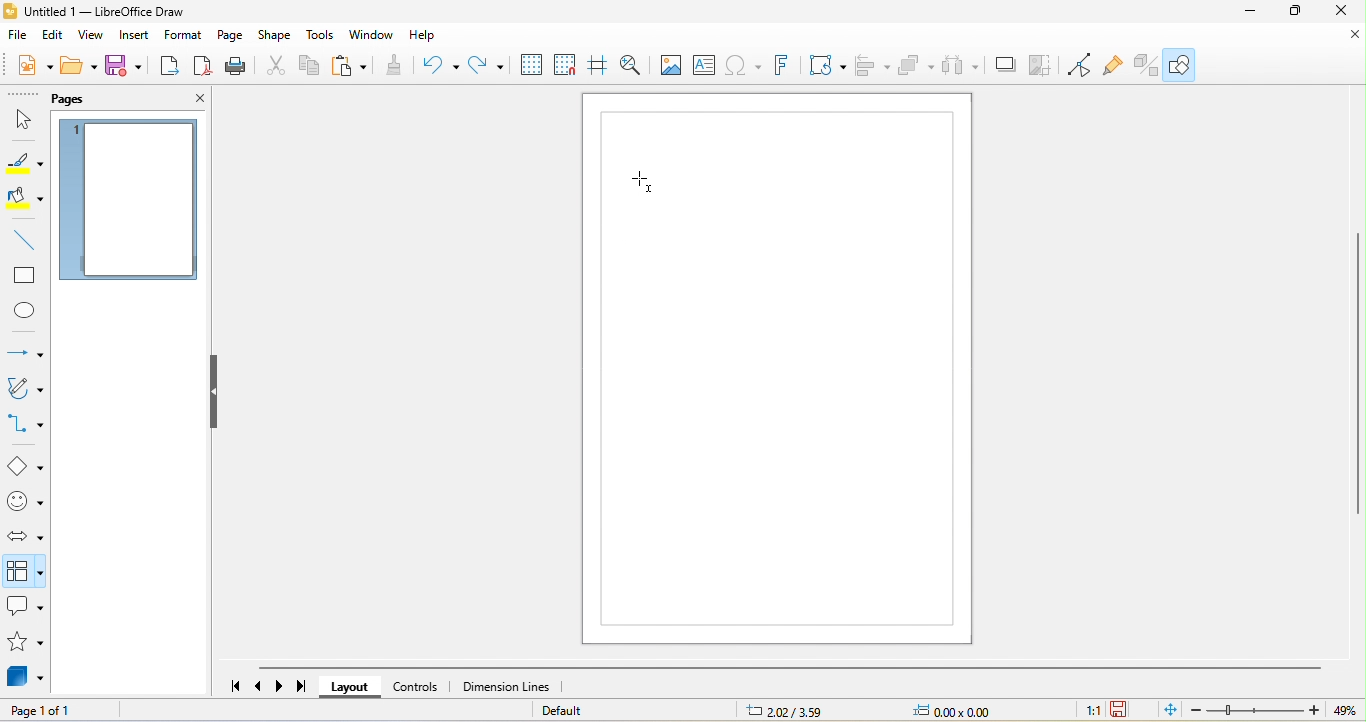 The width and height of the screenshot is (1366, 722). What do you see at coordinates (323, 38) in the screenshot?
I see `tools` at bounding box center [323, 38].